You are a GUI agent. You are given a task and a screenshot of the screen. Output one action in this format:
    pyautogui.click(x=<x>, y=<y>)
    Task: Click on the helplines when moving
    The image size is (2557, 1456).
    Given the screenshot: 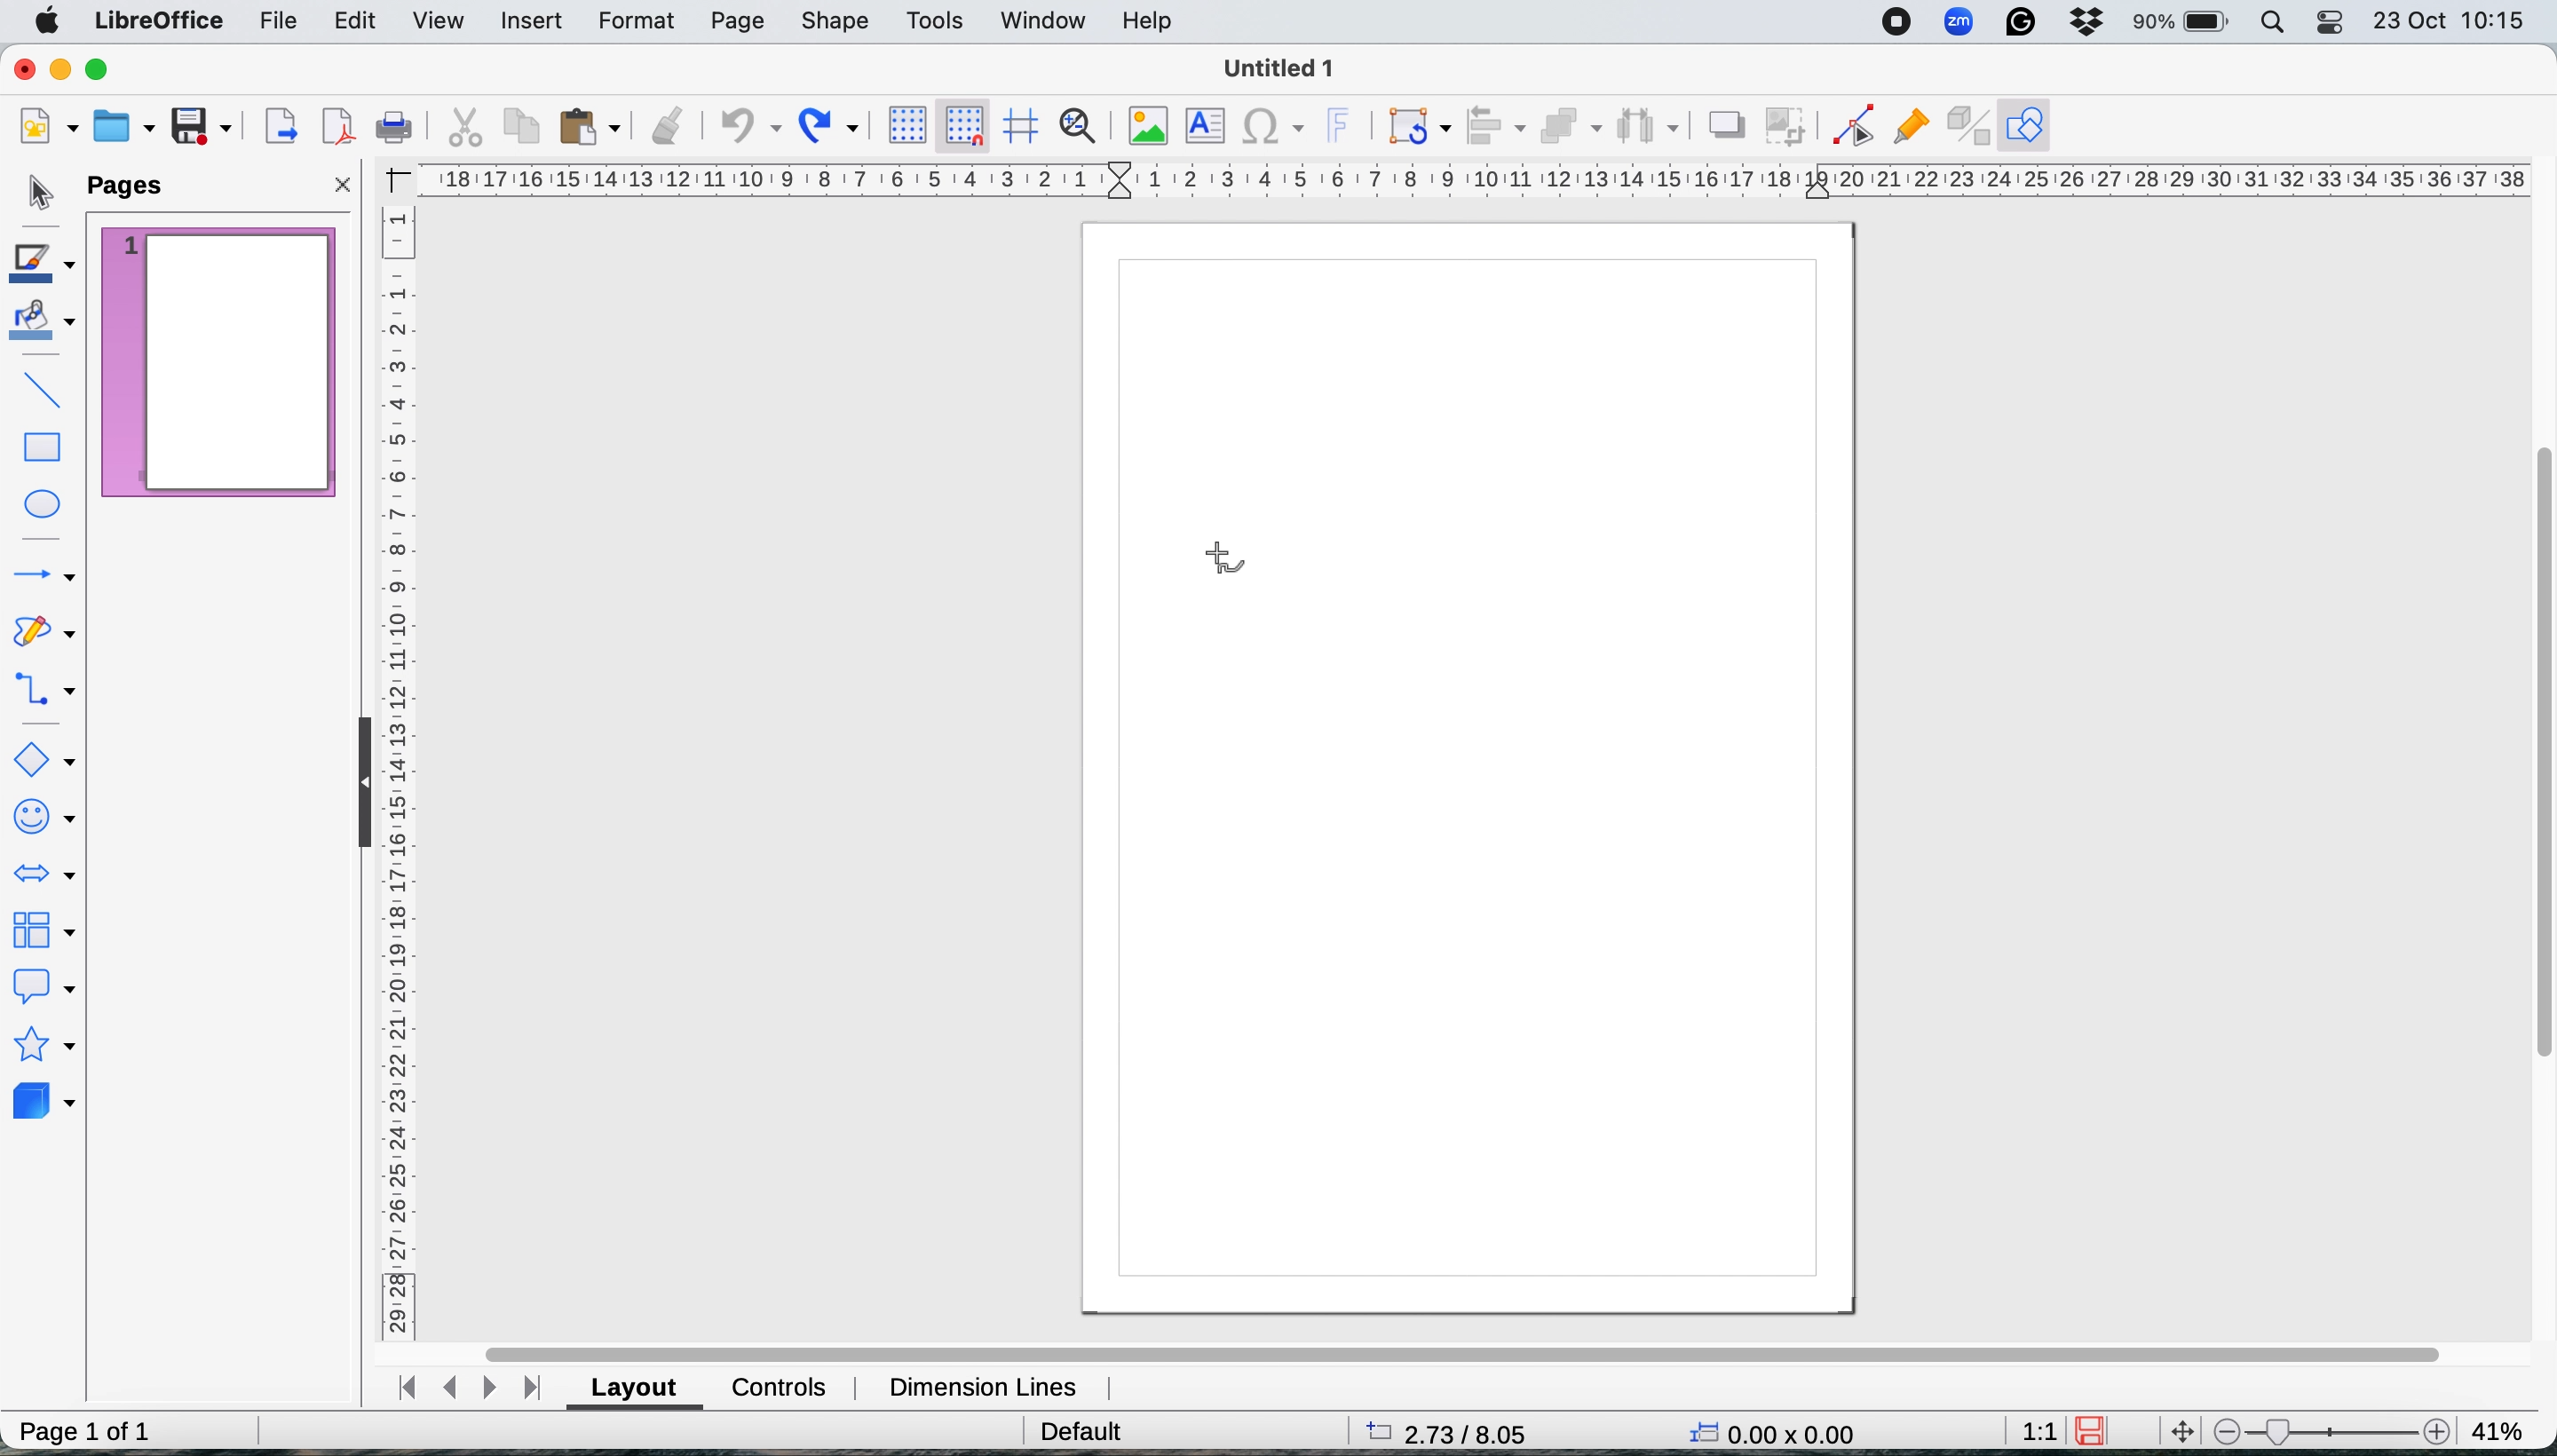 What is the action you would take?
    pyautogui.click(x=1019, y=127)
    